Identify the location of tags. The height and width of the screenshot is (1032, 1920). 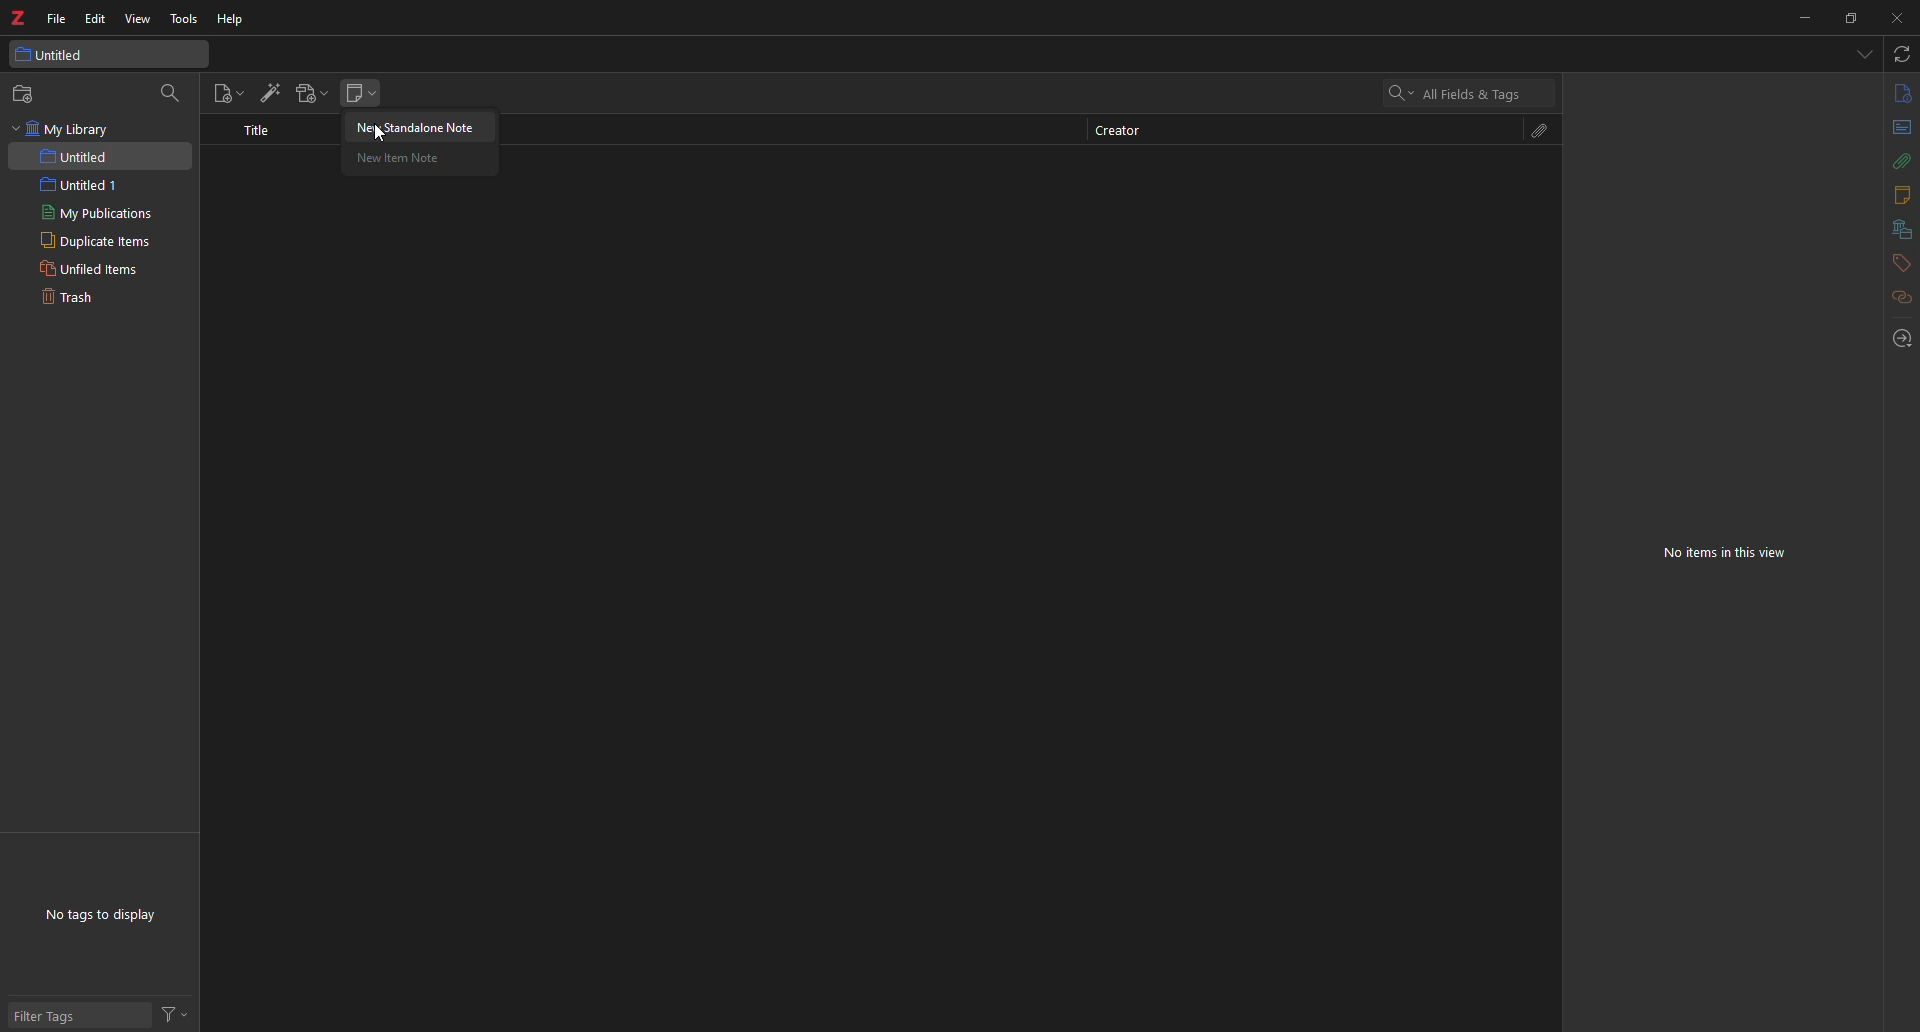
(1892, 263).